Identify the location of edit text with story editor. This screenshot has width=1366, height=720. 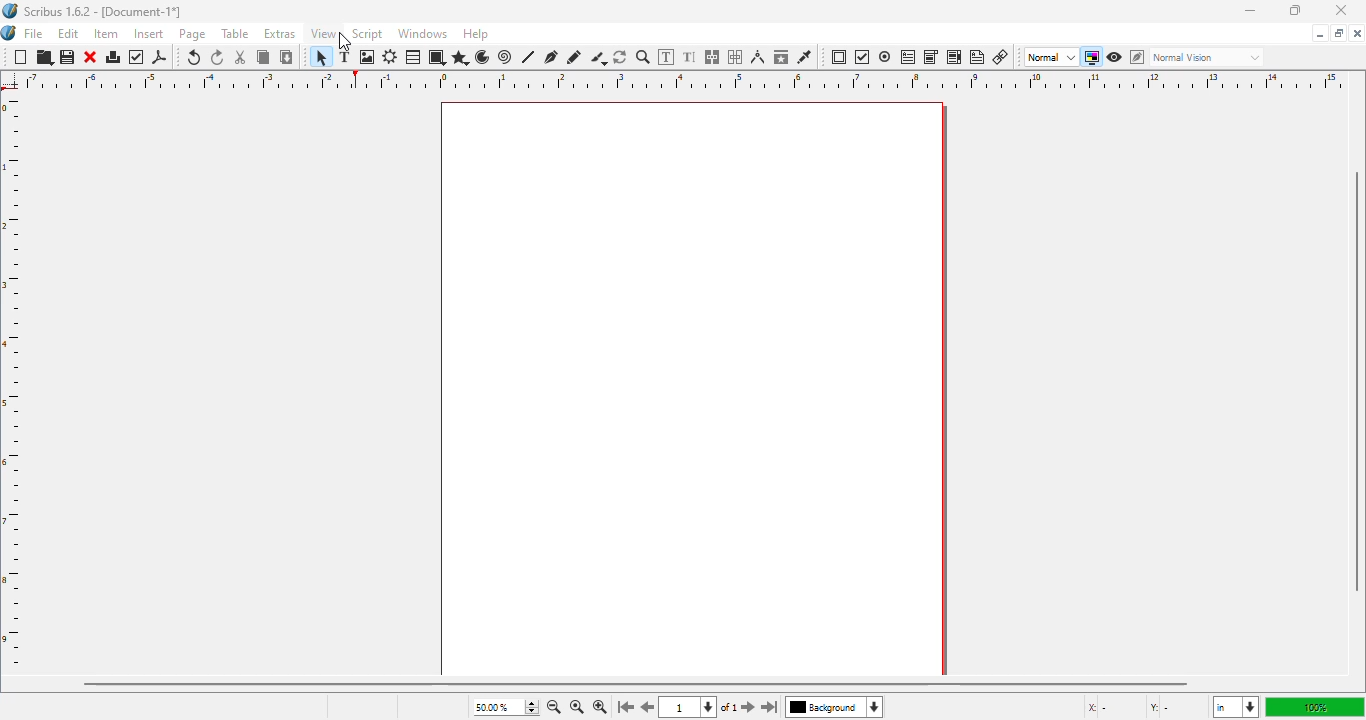
(690, 57).